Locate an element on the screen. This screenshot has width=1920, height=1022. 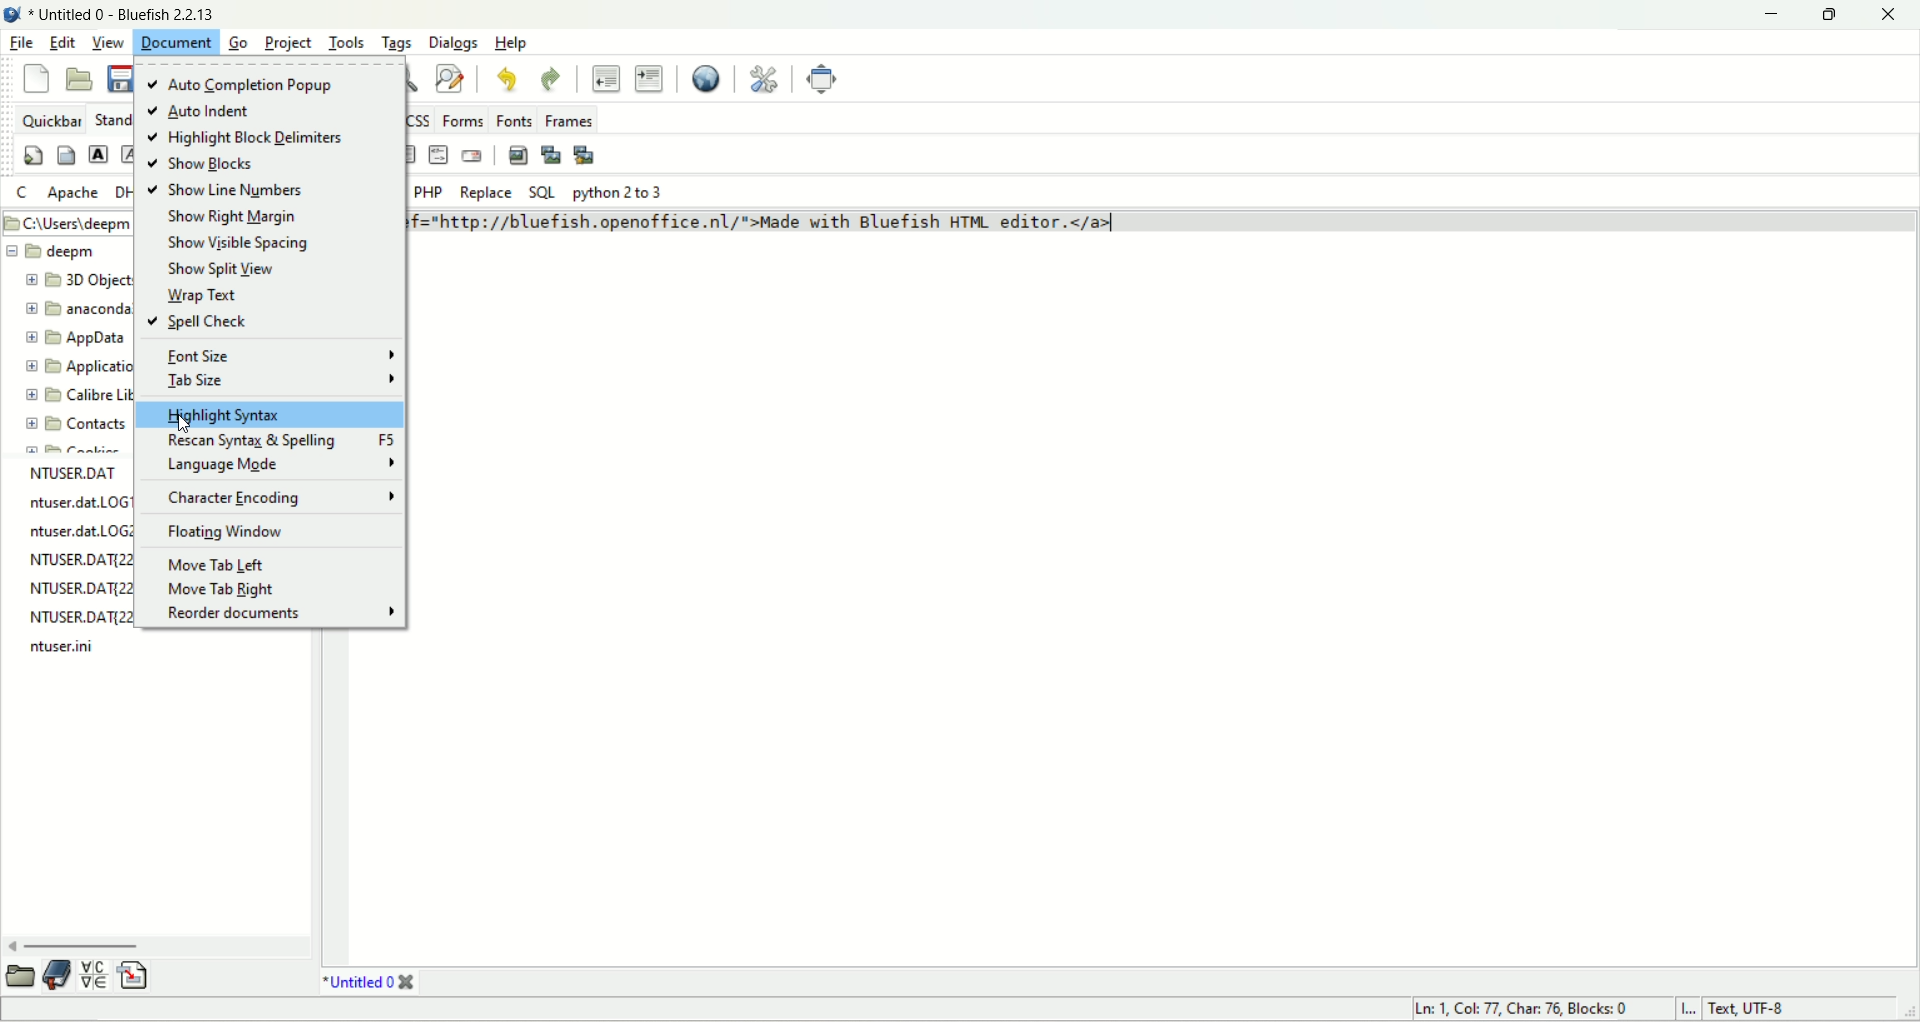
maximize is located at coordinates (1827, 15).